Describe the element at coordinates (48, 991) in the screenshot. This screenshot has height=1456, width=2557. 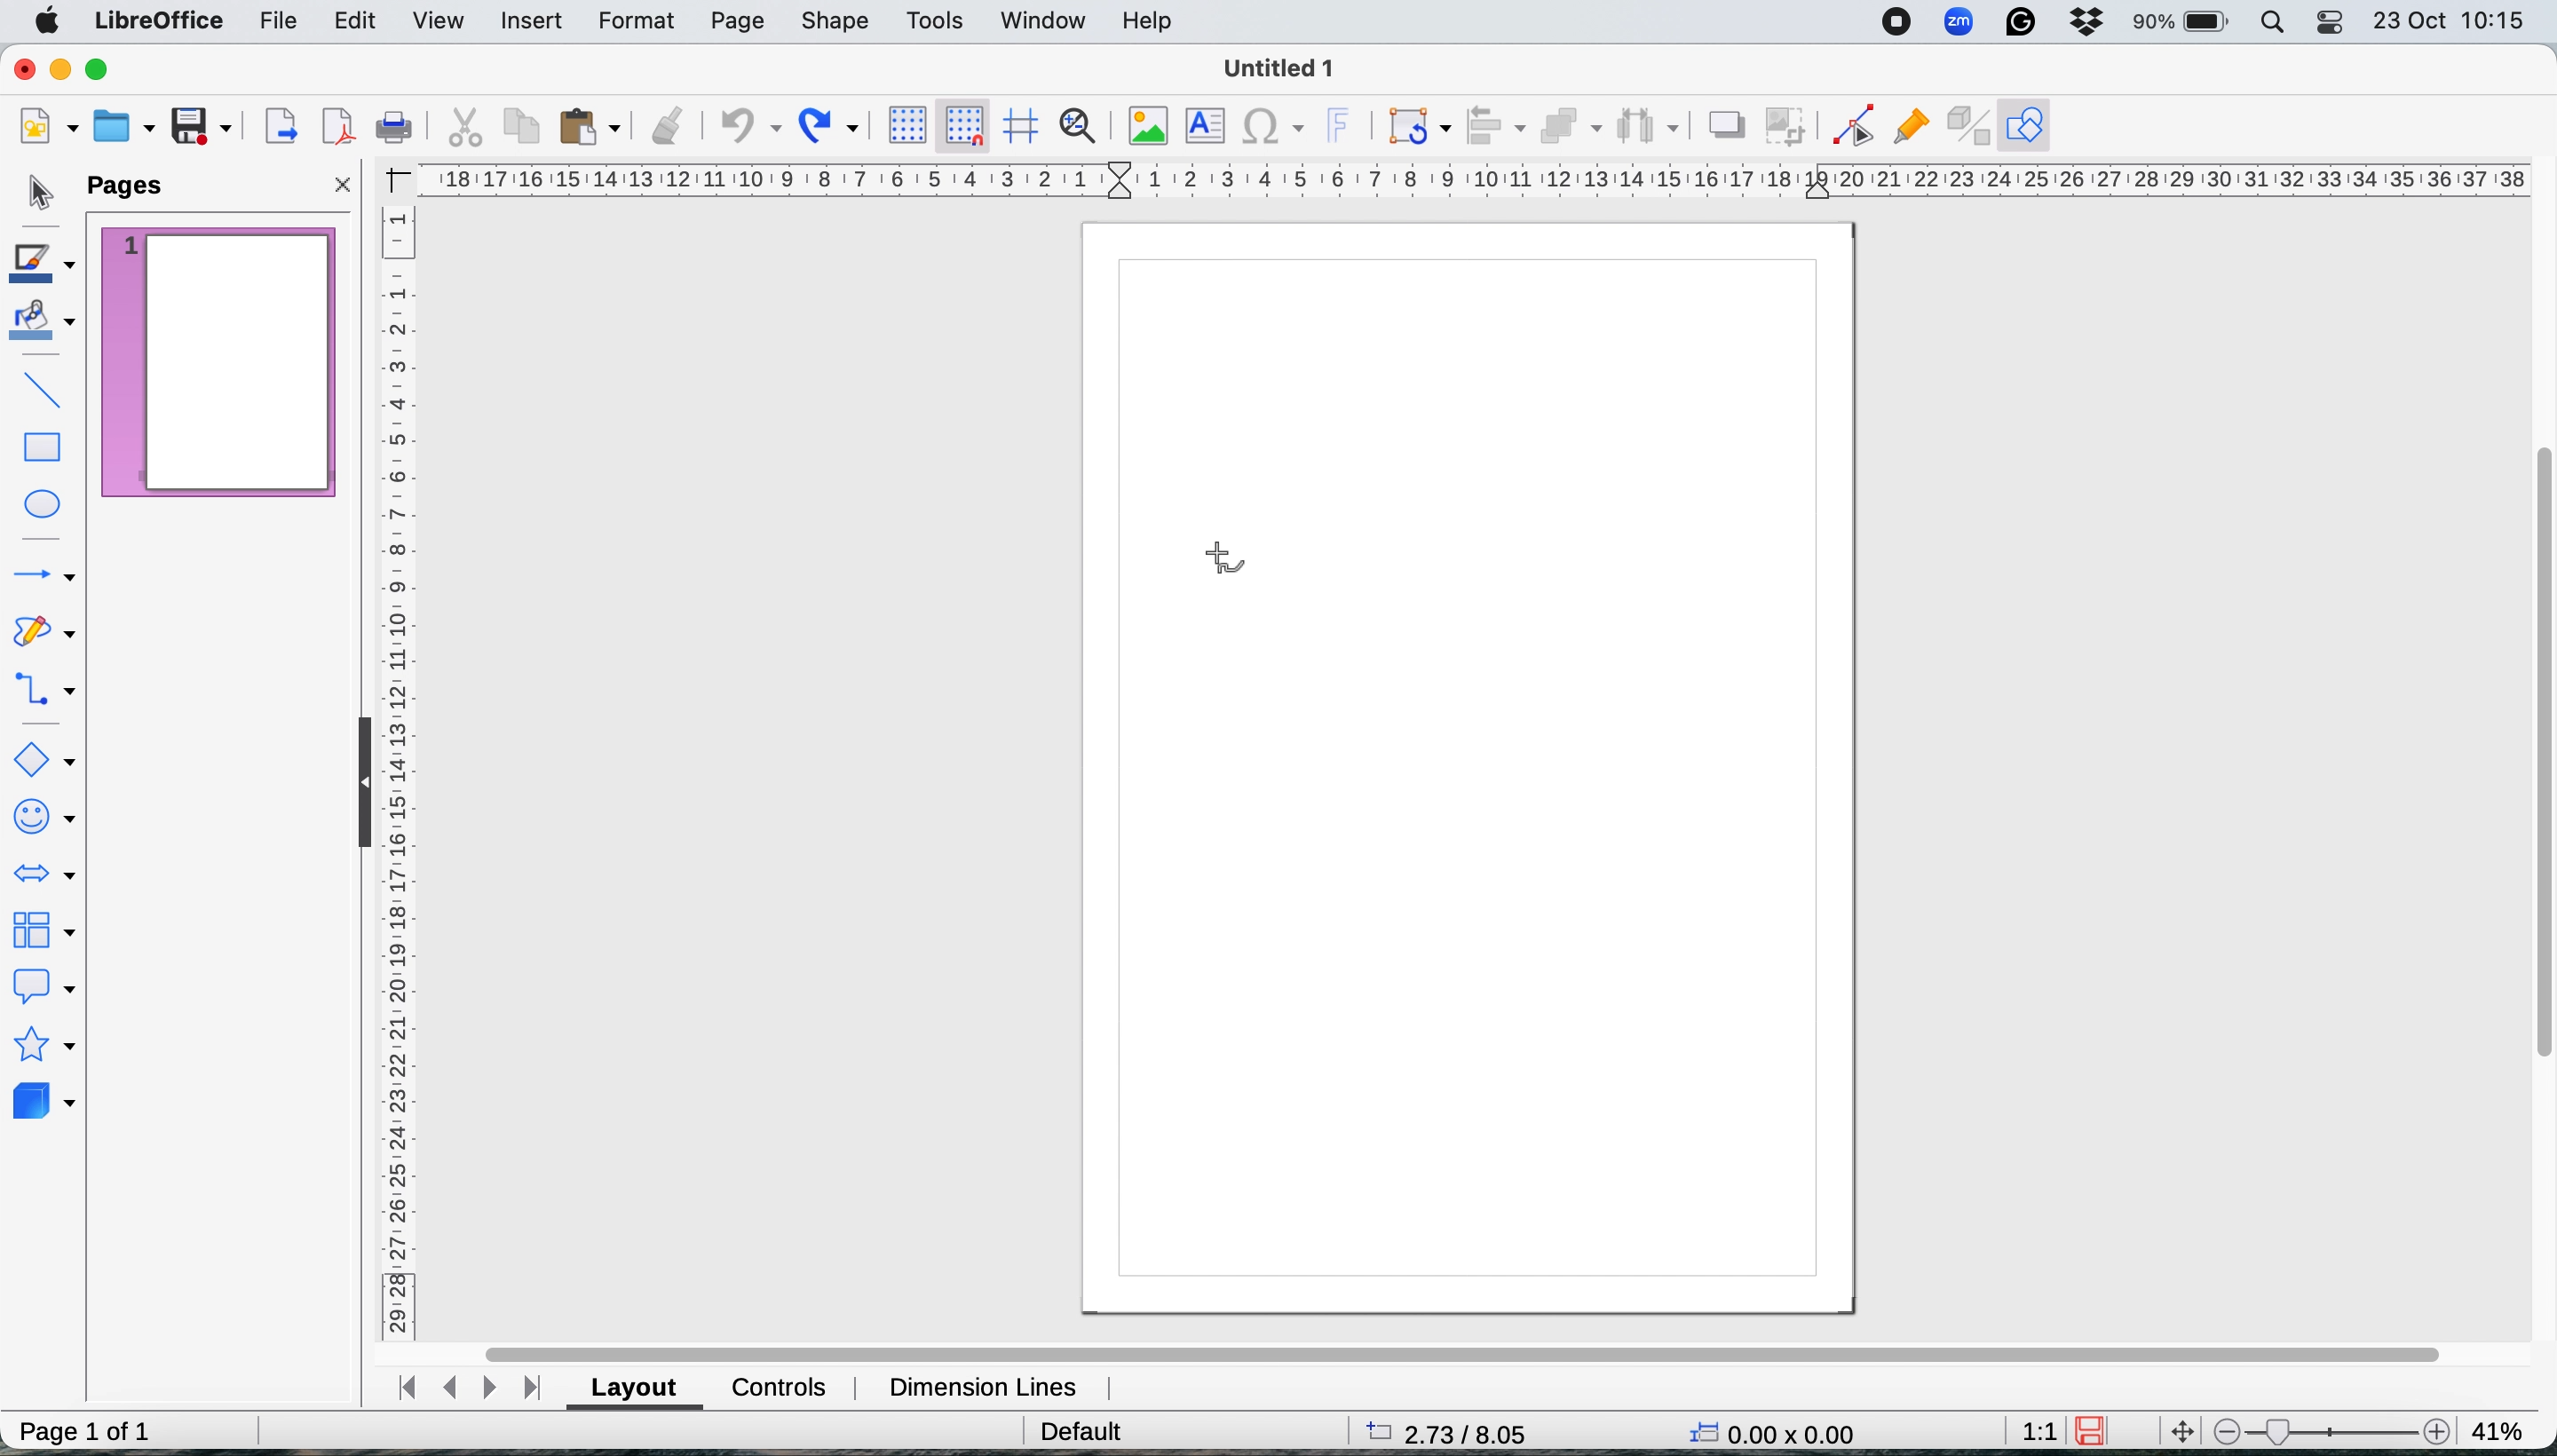
I see `callout shapes` at that location.